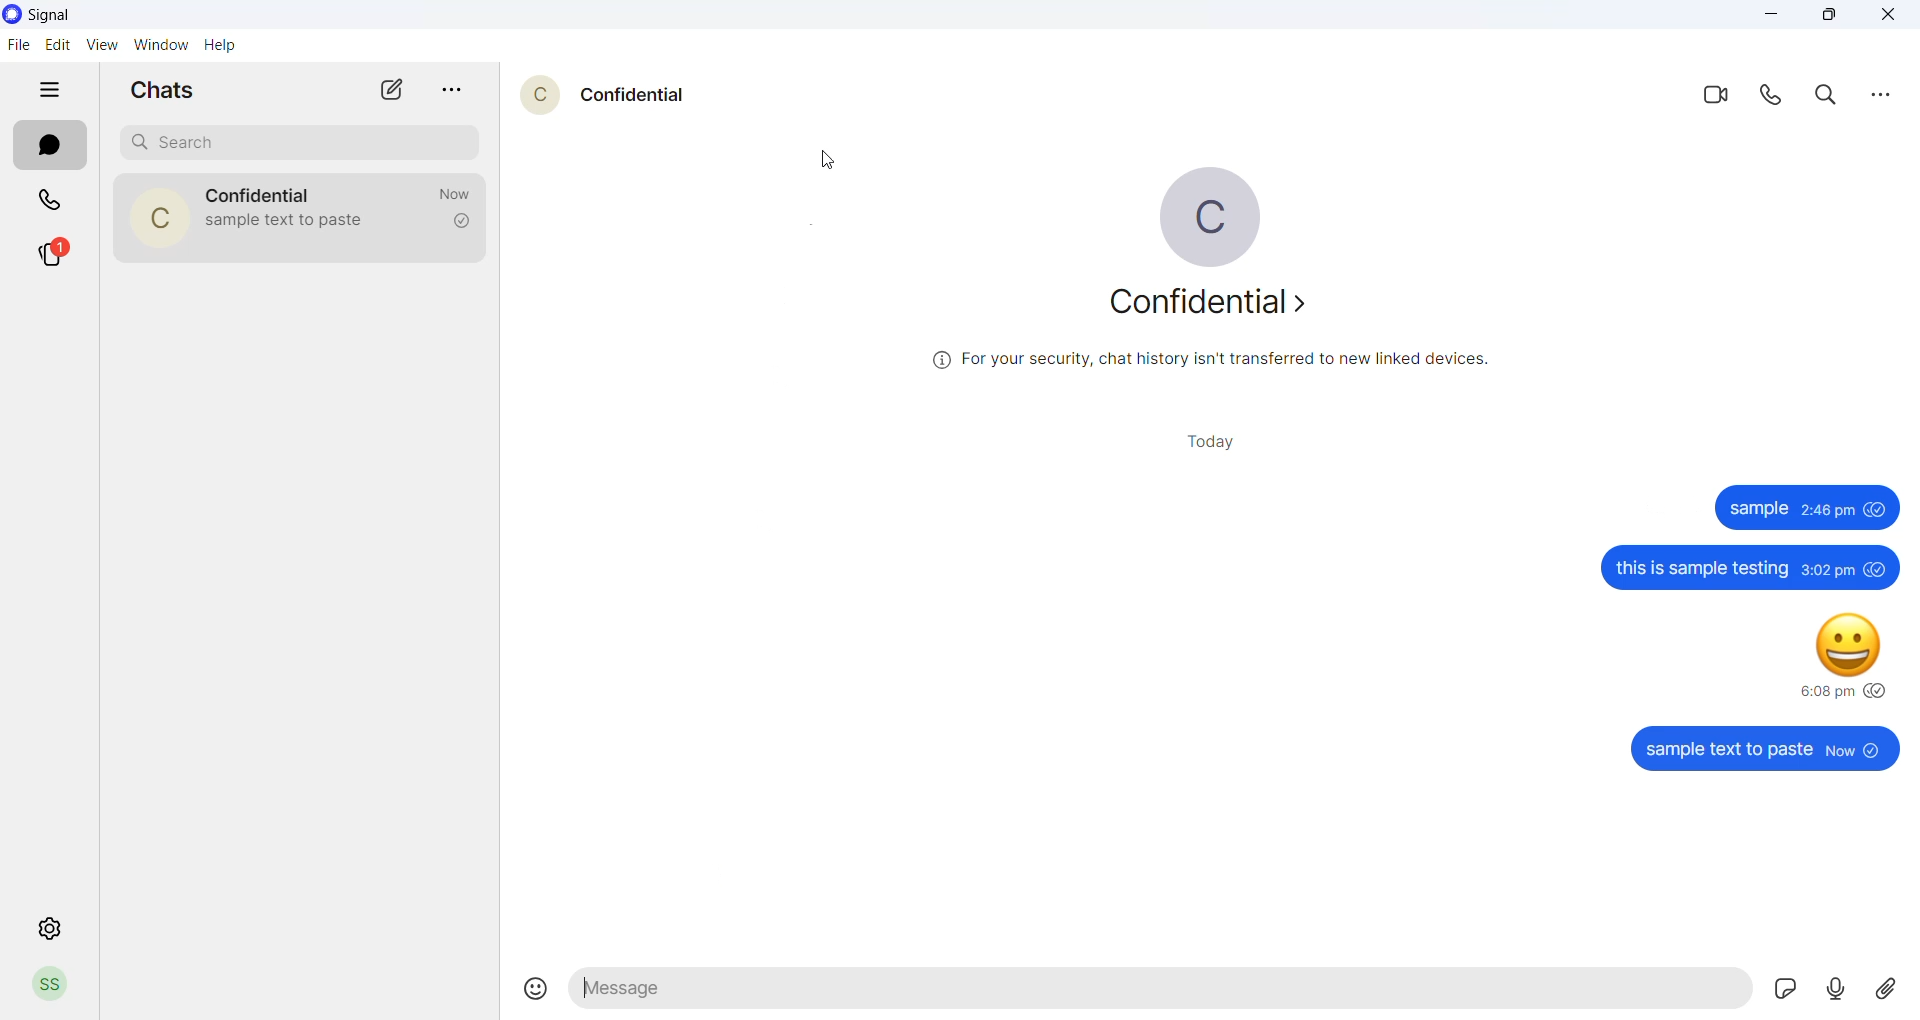 This screenshot has height=1020, width=1920. What do you see at coordinates (447, 187) in the screenshot?
I see `last message time` at bounding box center [447, 187].